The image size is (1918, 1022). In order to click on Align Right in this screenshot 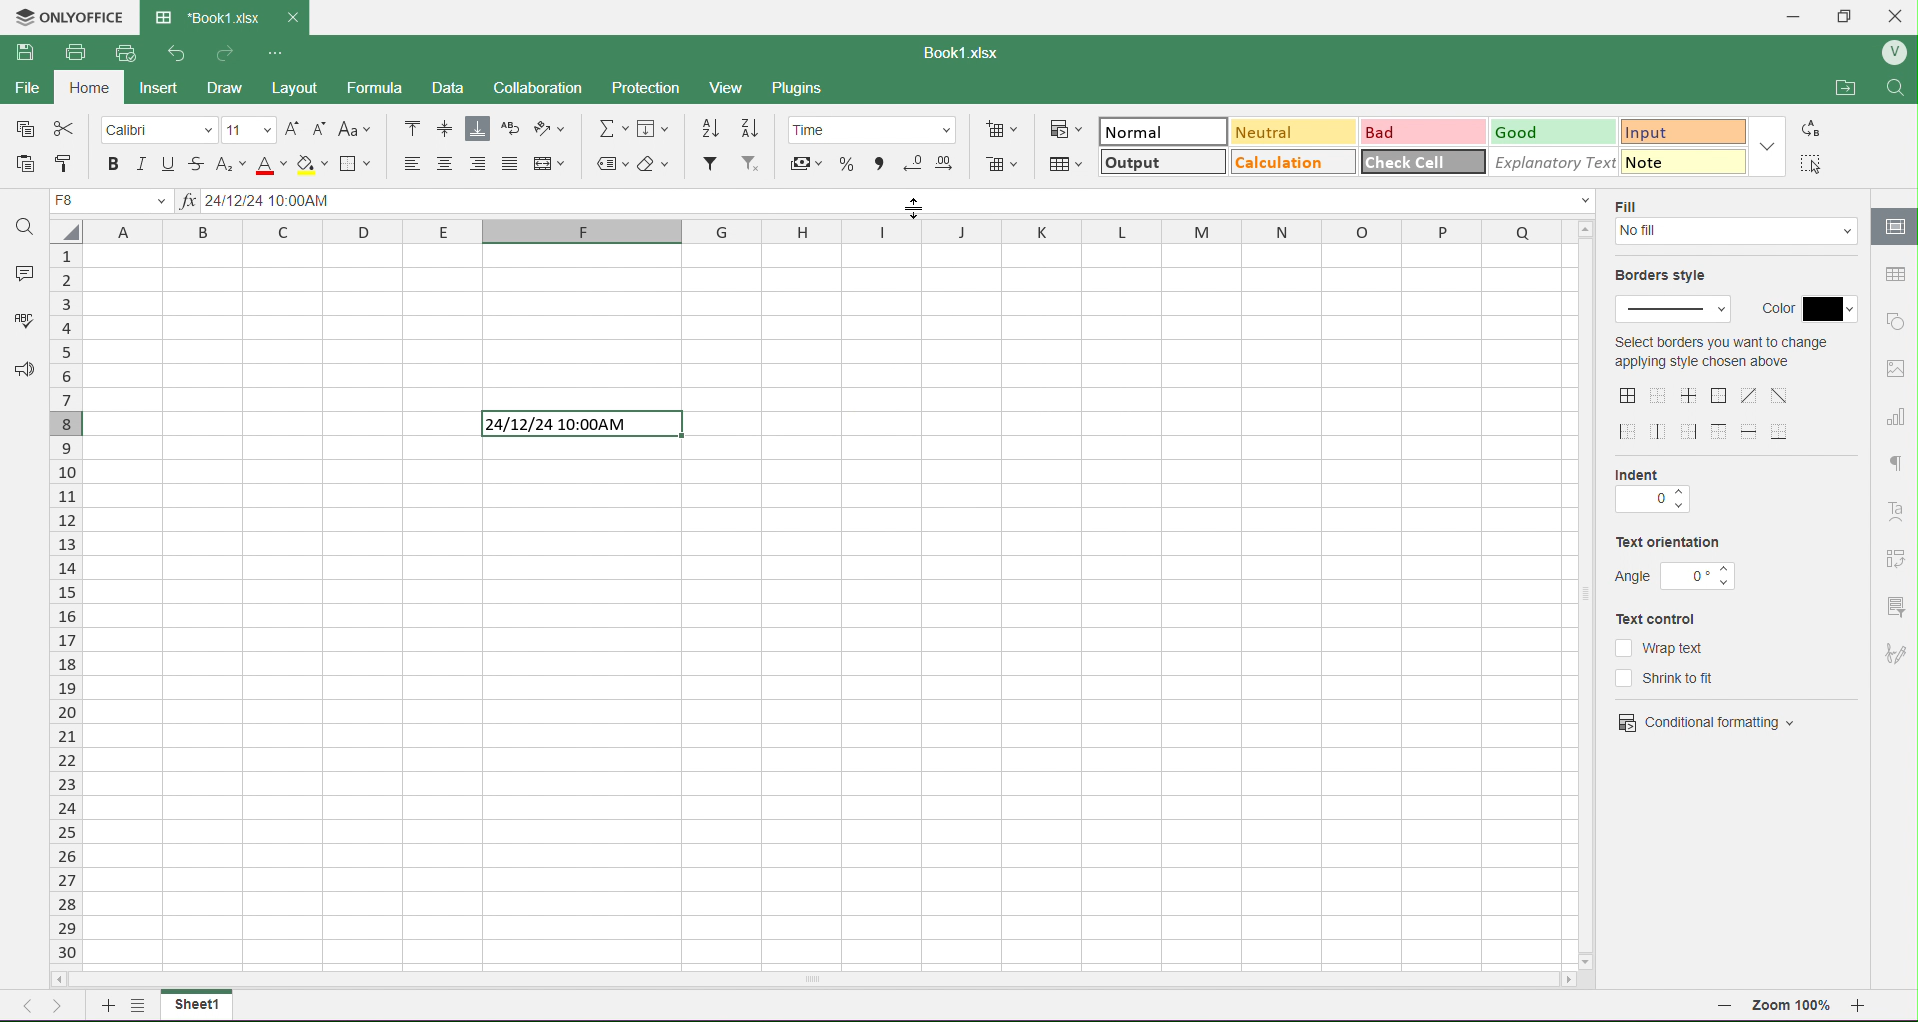, I will do `click(479, 164)`.